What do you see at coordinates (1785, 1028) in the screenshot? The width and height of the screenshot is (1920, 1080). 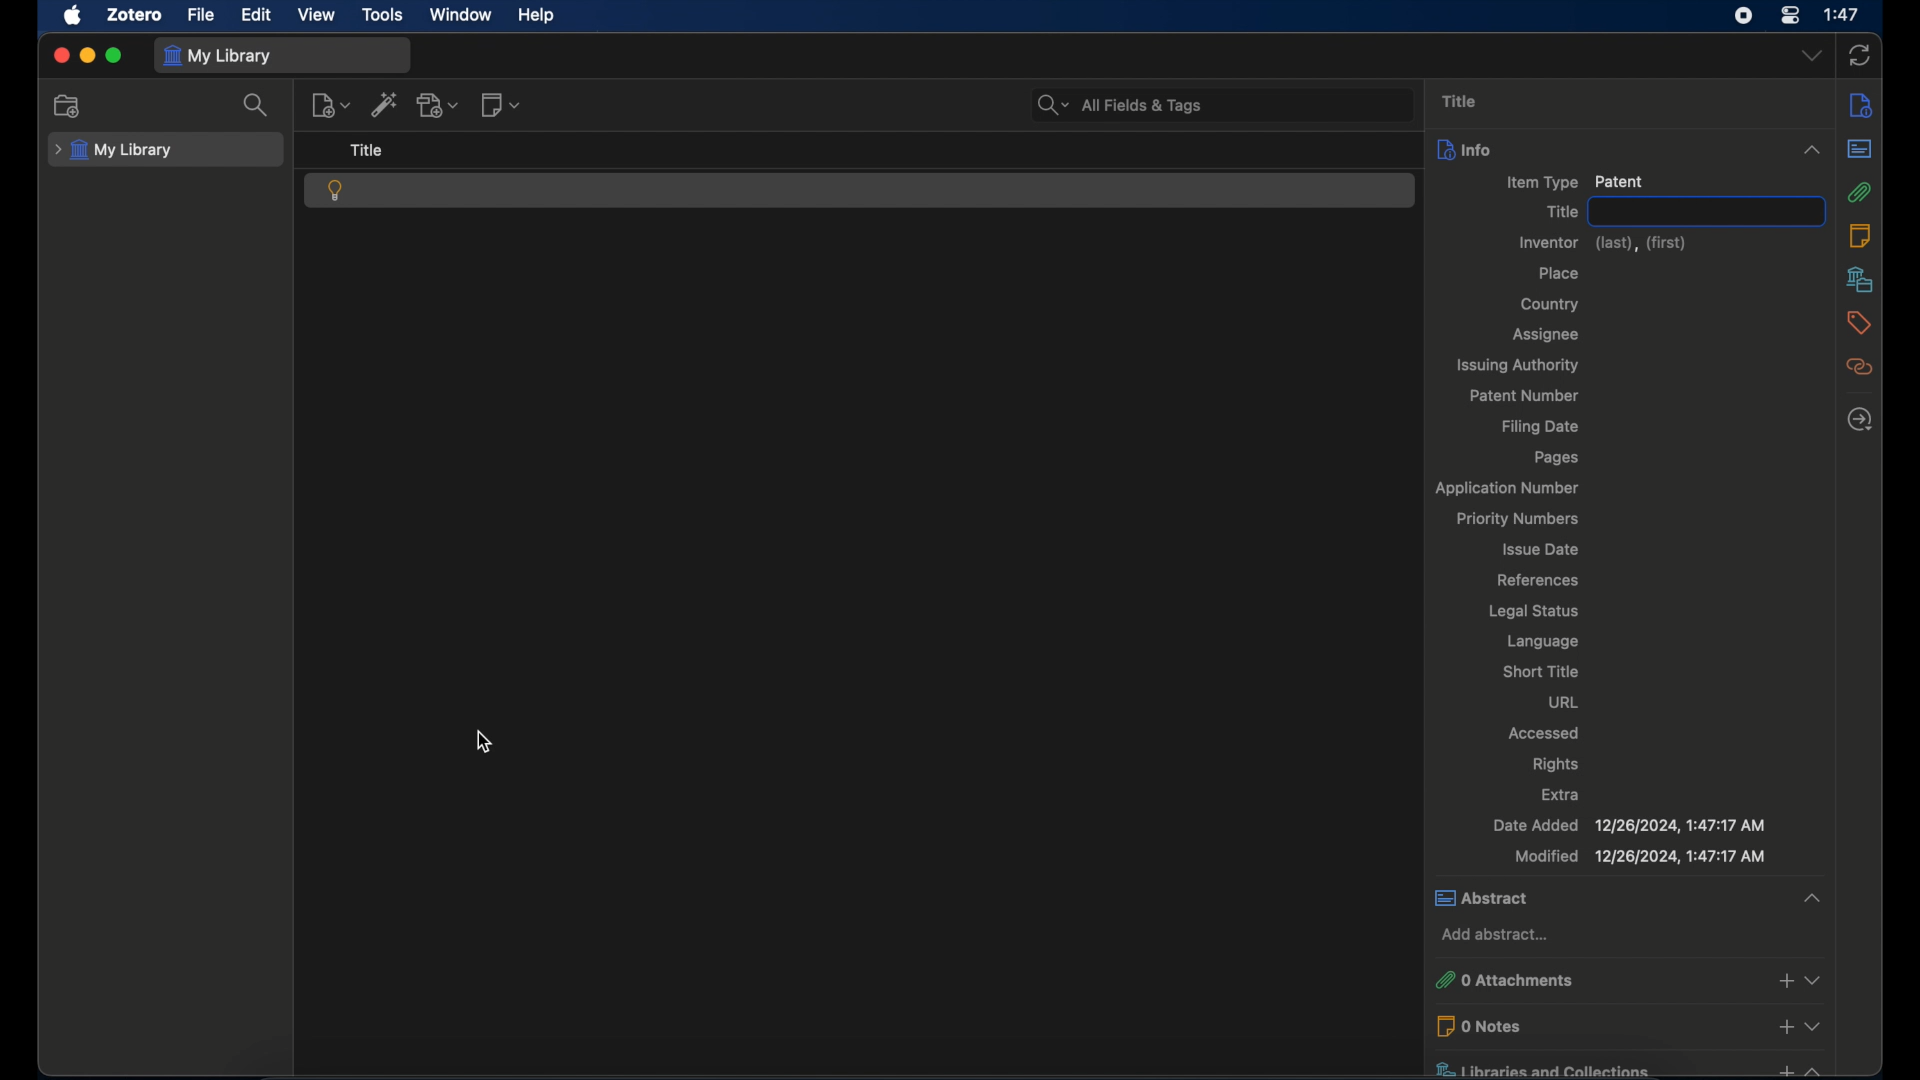 I see `add` at bounding box center [1785, 1028].